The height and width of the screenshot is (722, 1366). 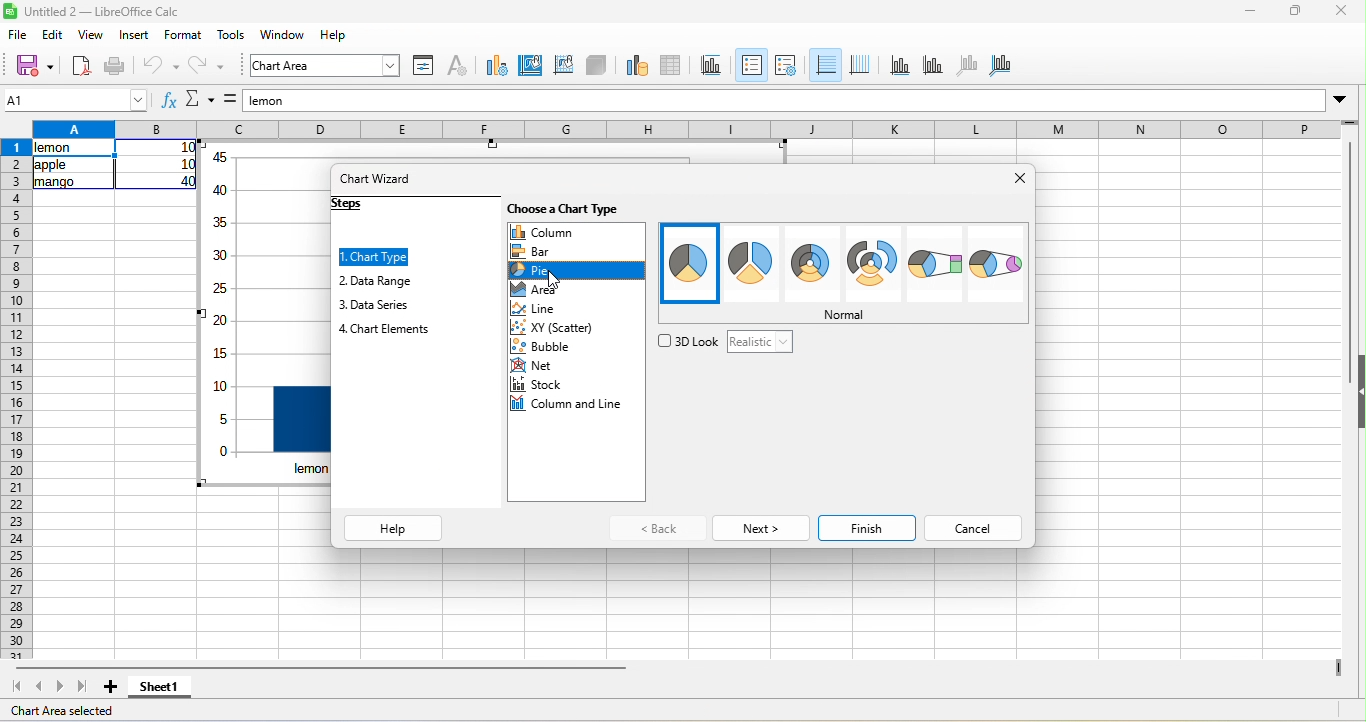 I want to click on chart type, so click(x=375, y=258).